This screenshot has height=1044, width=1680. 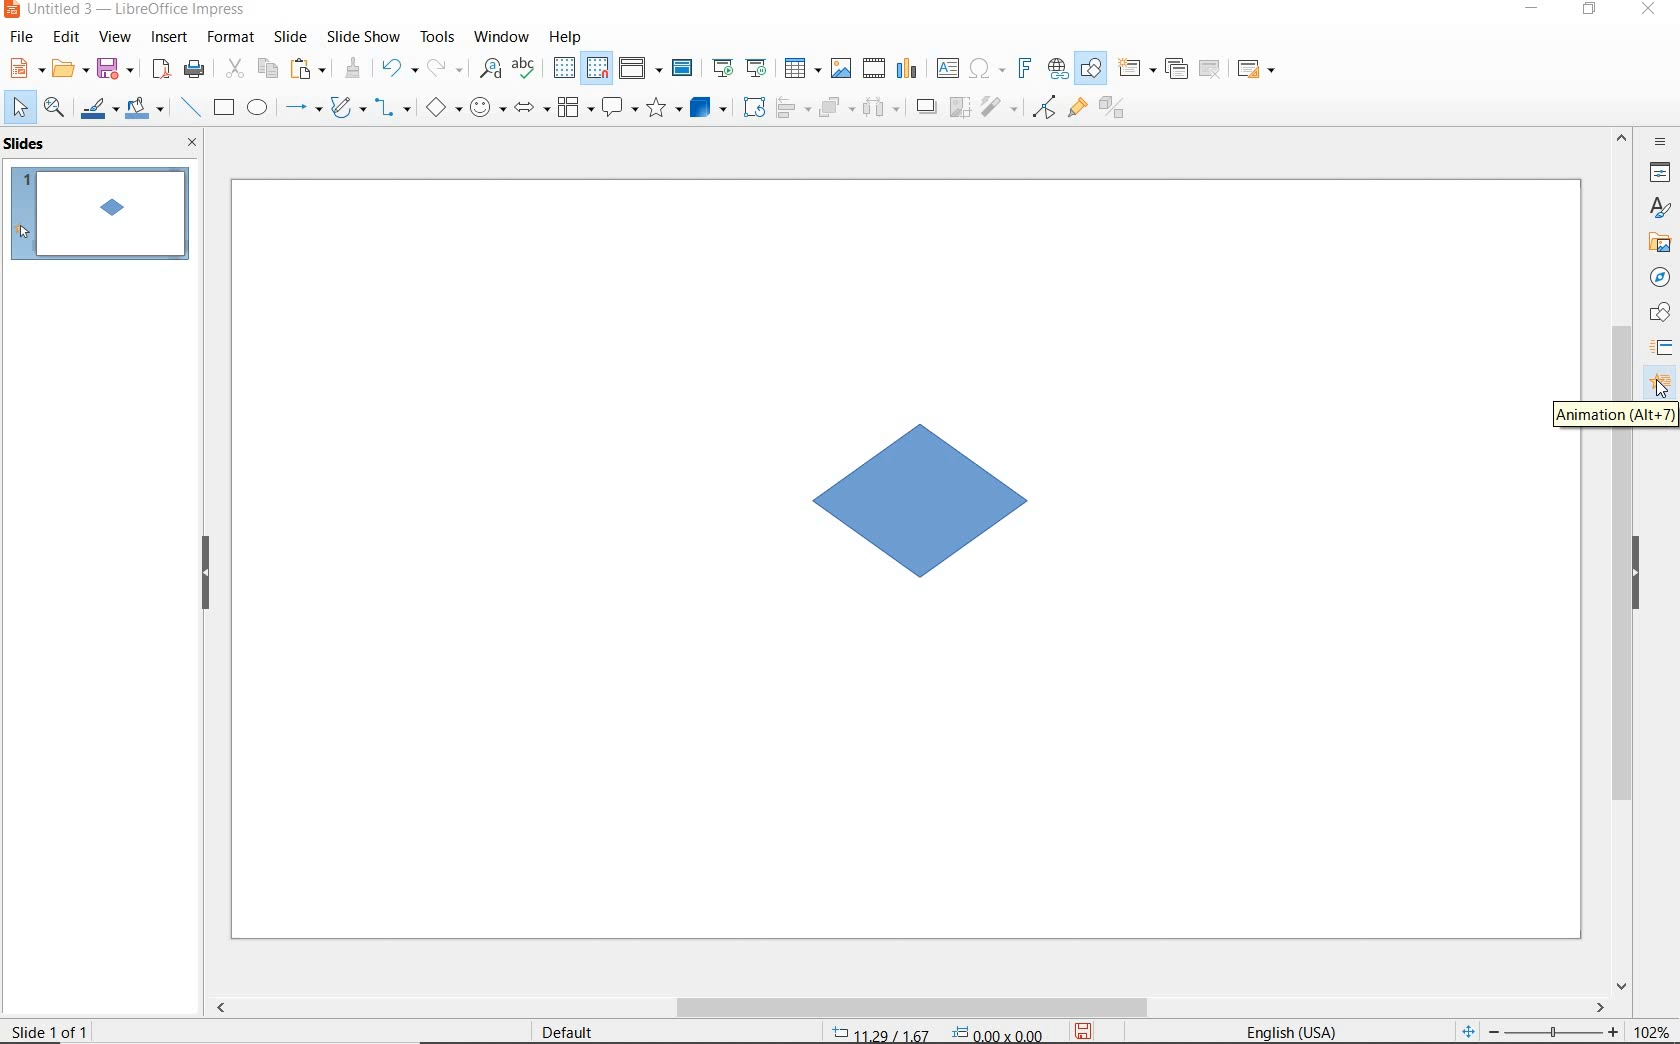 I want to click on styles, so click(x=1661, y=208).